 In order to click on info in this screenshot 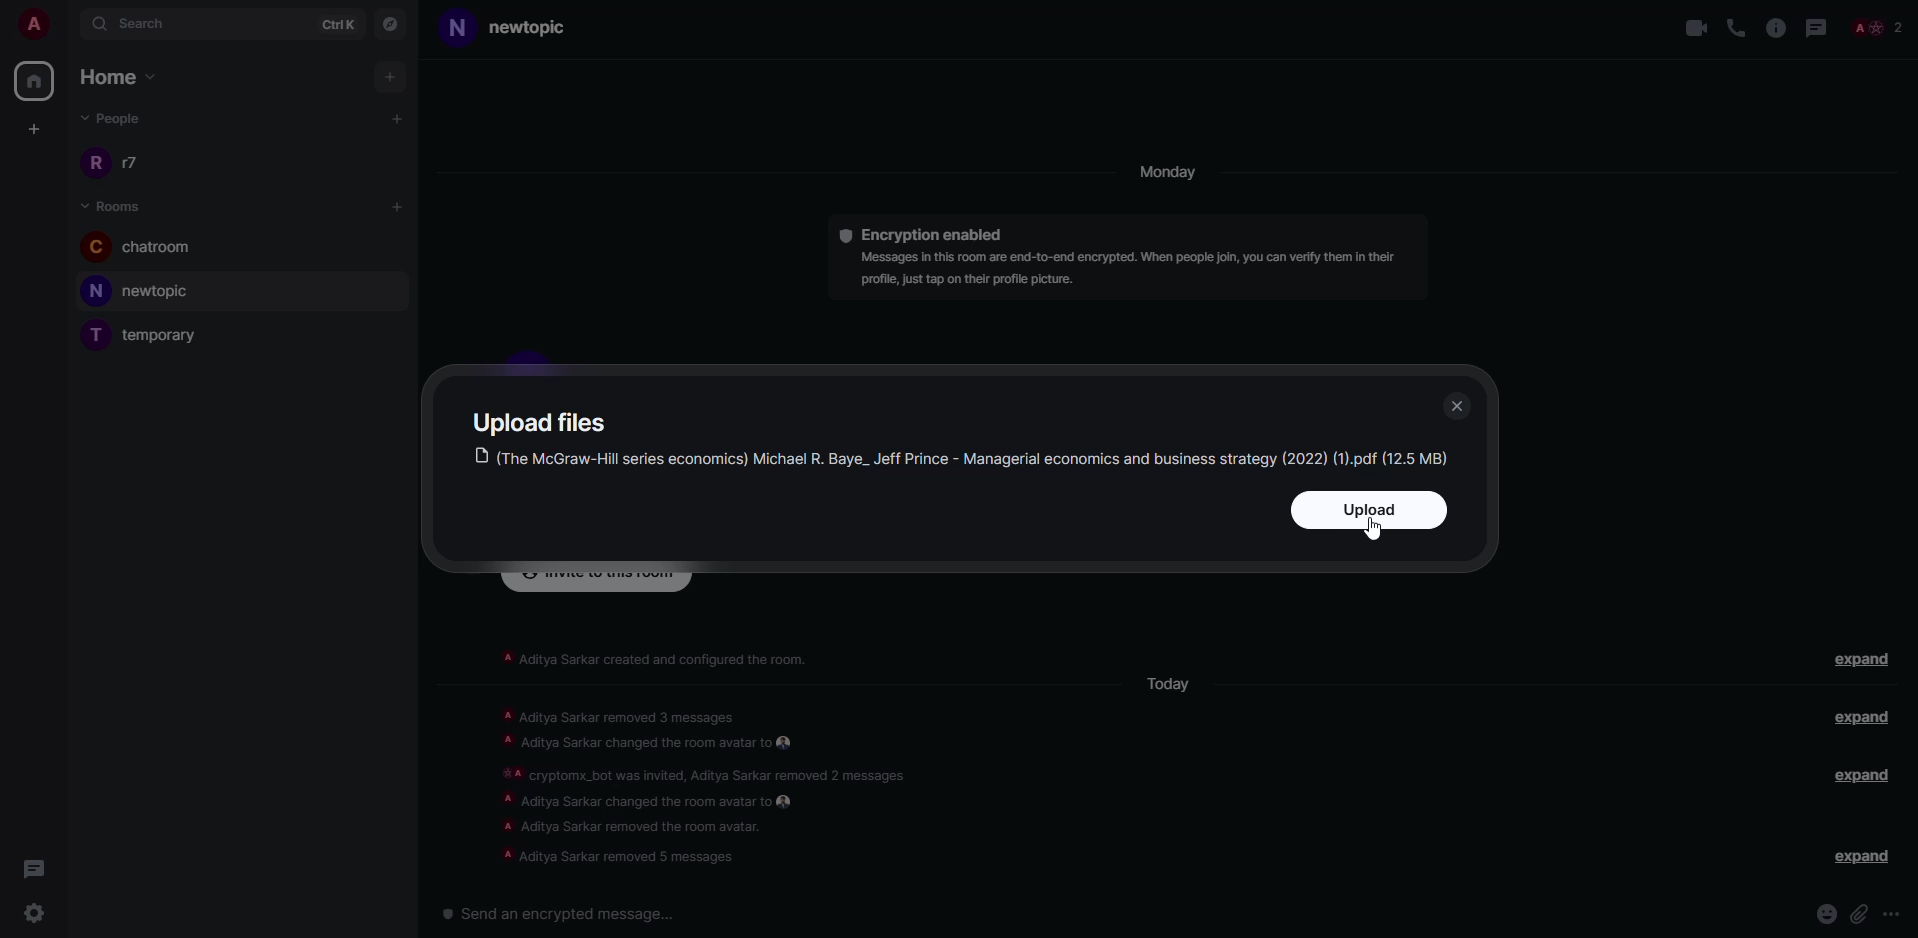, I will do `click(659, 655)`.